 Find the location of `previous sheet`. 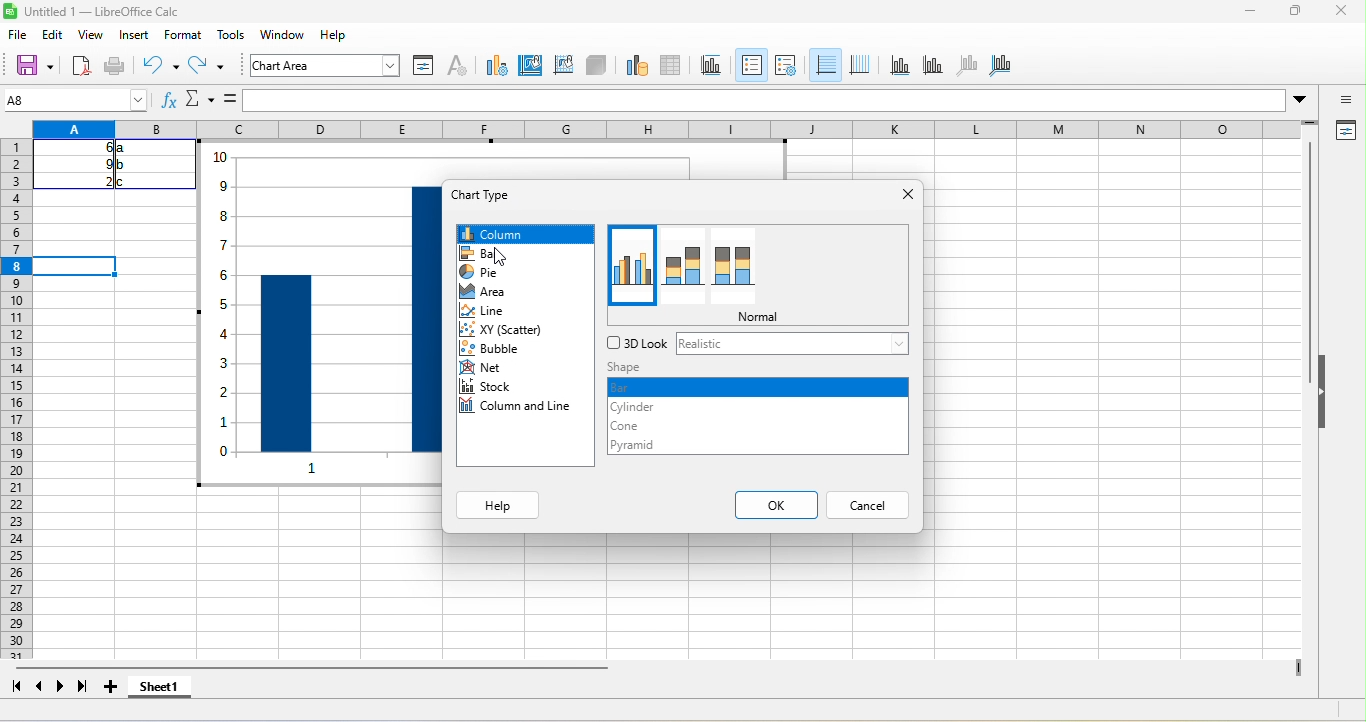

previous sheet is located at coordinates (41, 688).